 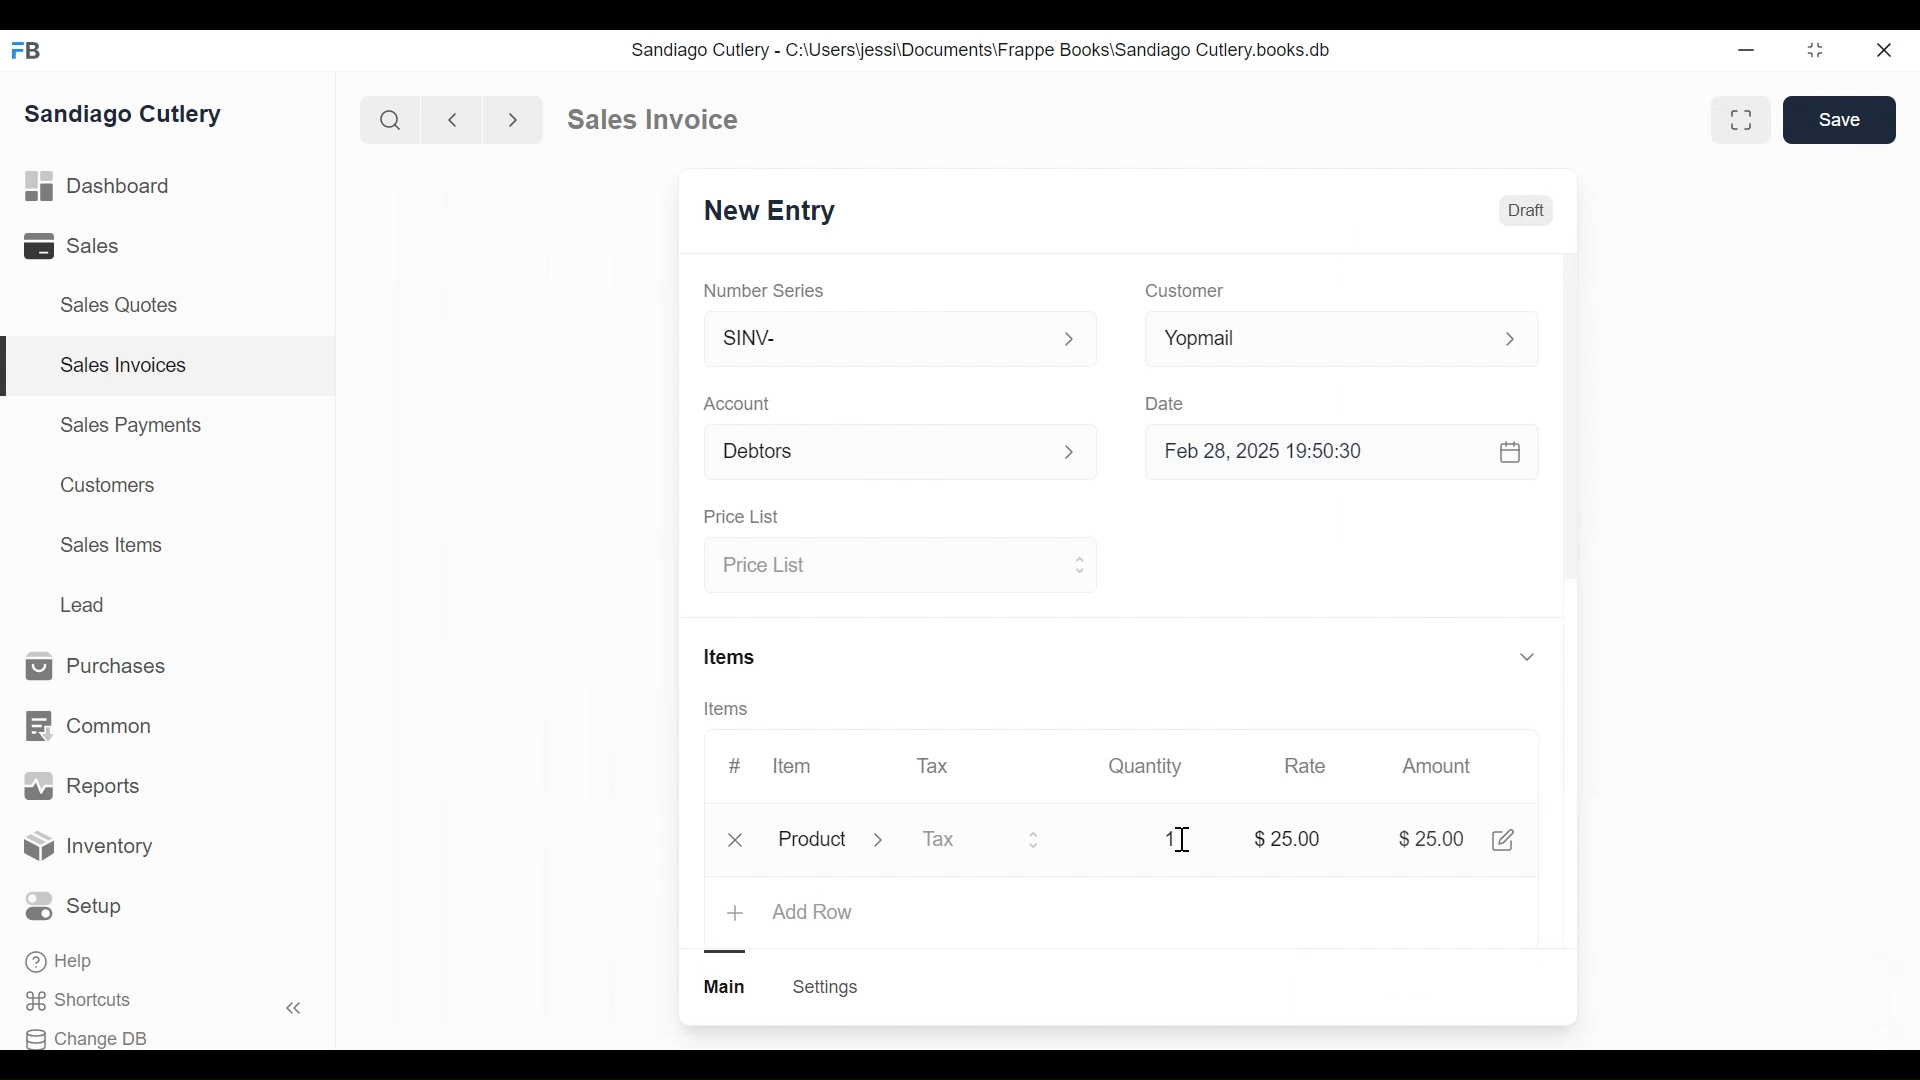 I want to click on Account p, so click(x=902, y=453).